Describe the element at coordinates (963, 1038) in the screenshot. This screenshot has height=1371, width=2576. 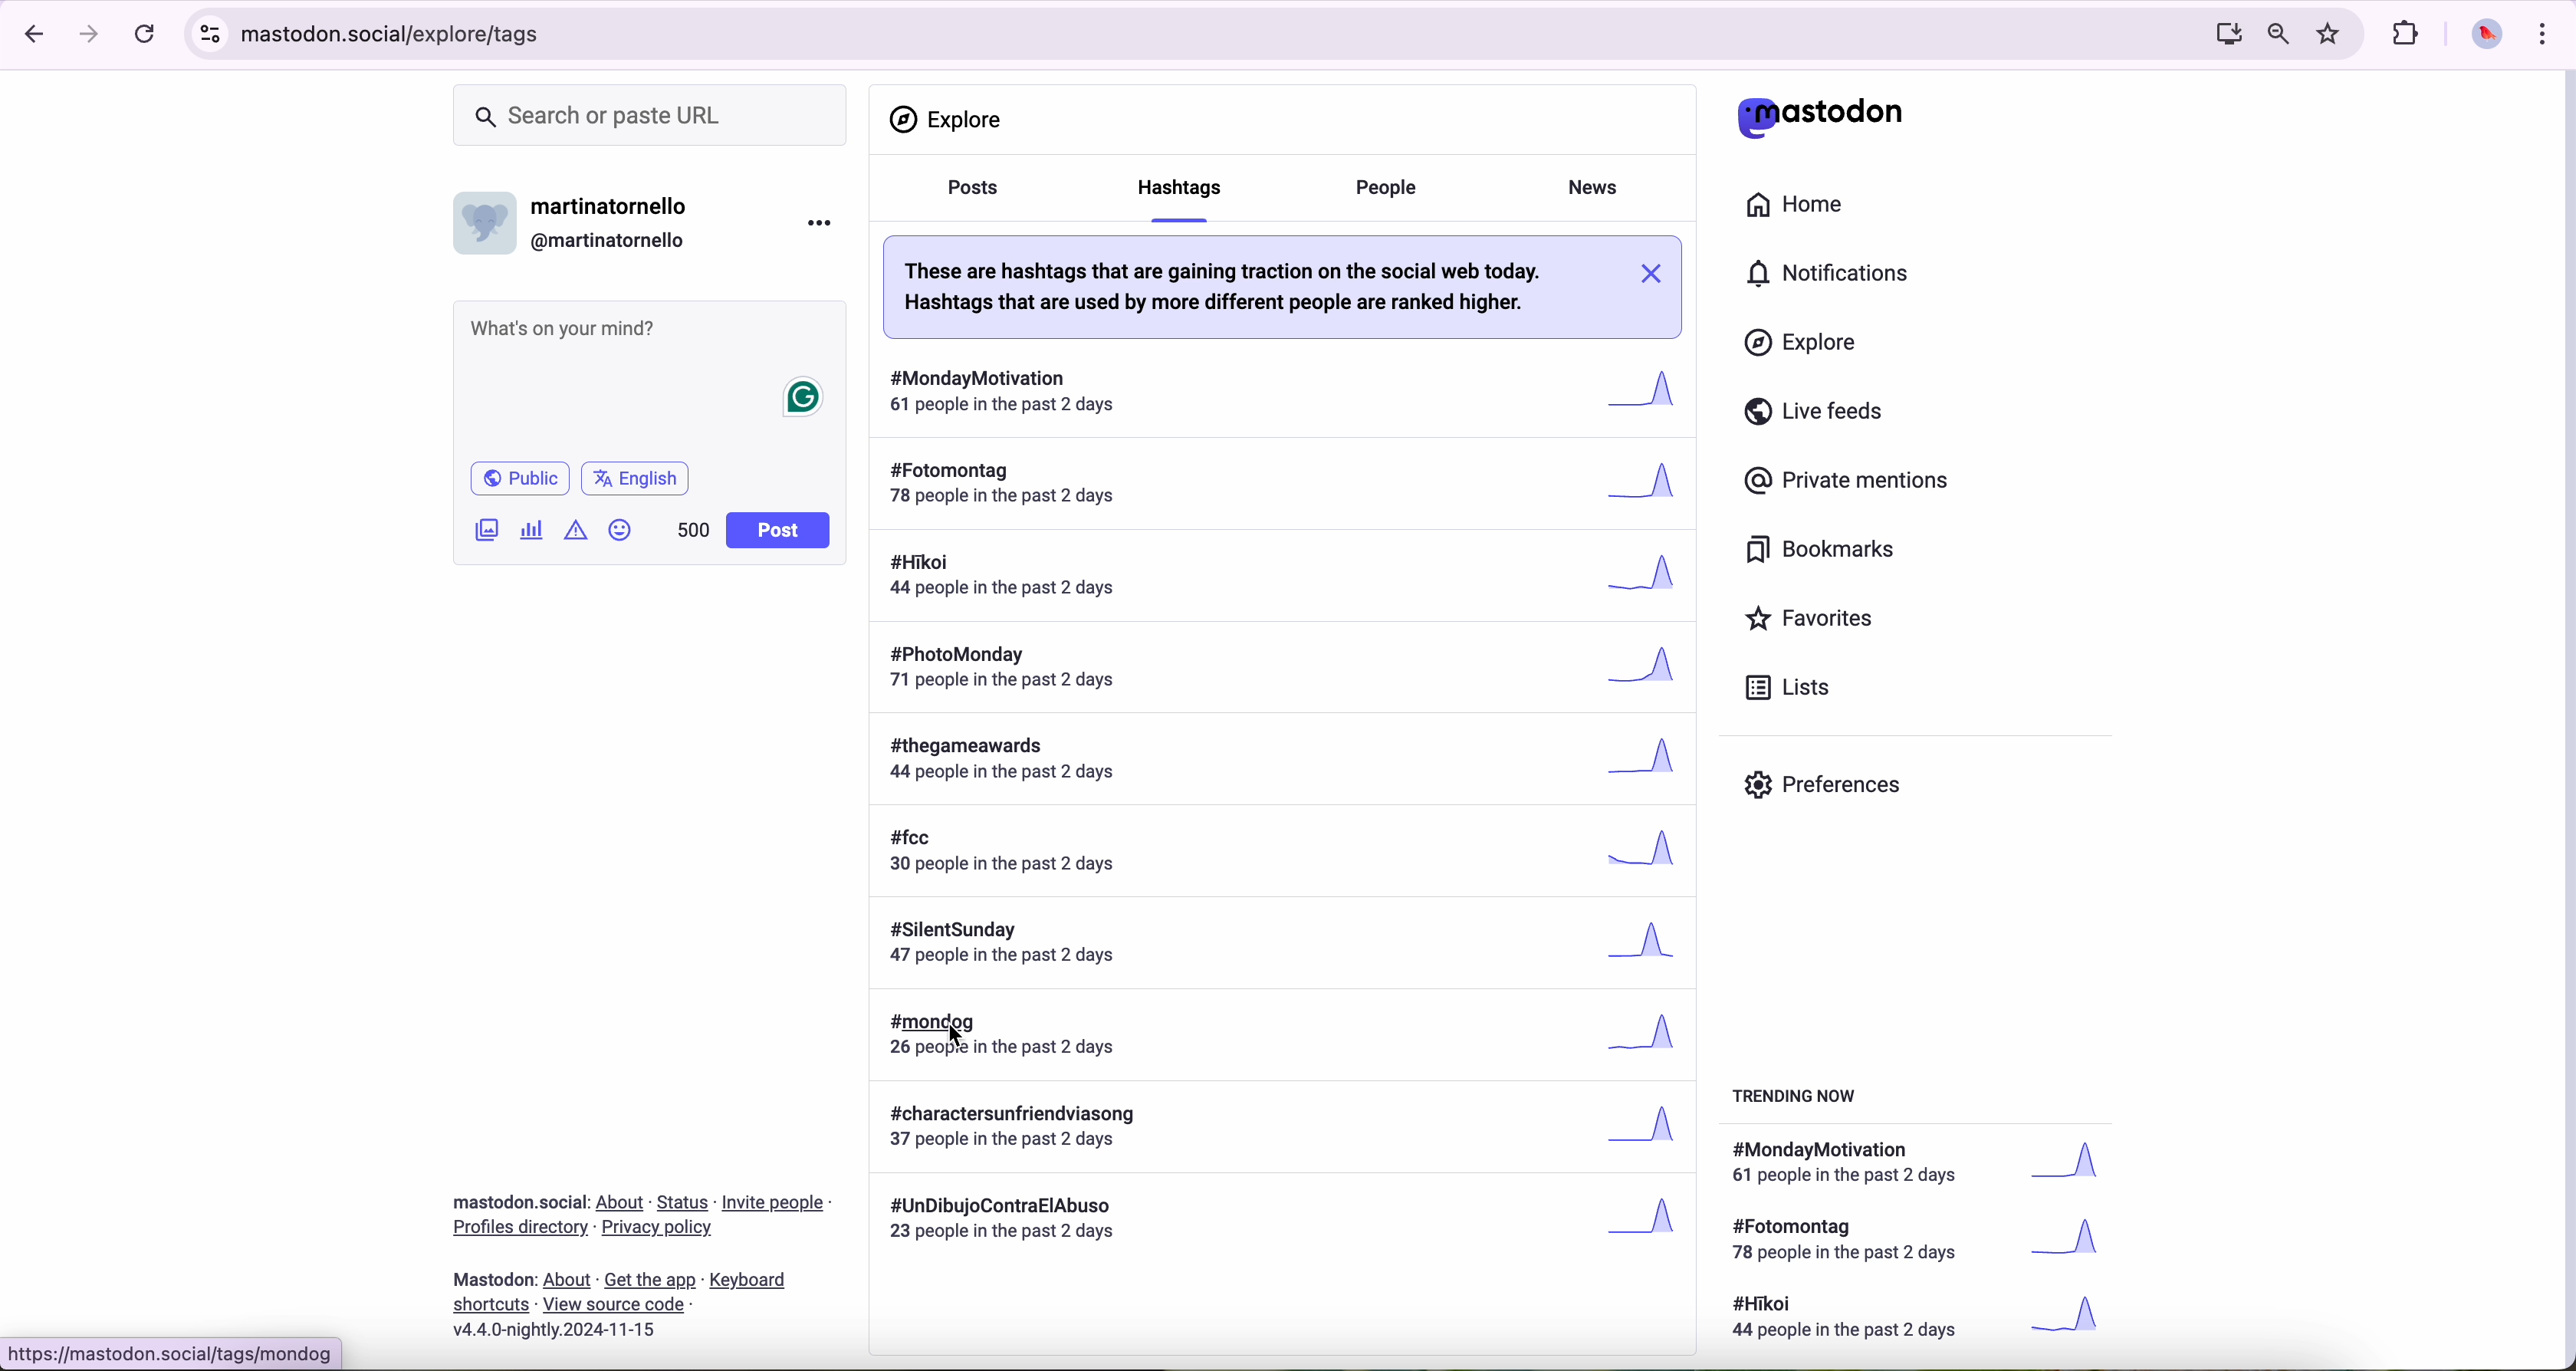
I see `cursor` at that location.